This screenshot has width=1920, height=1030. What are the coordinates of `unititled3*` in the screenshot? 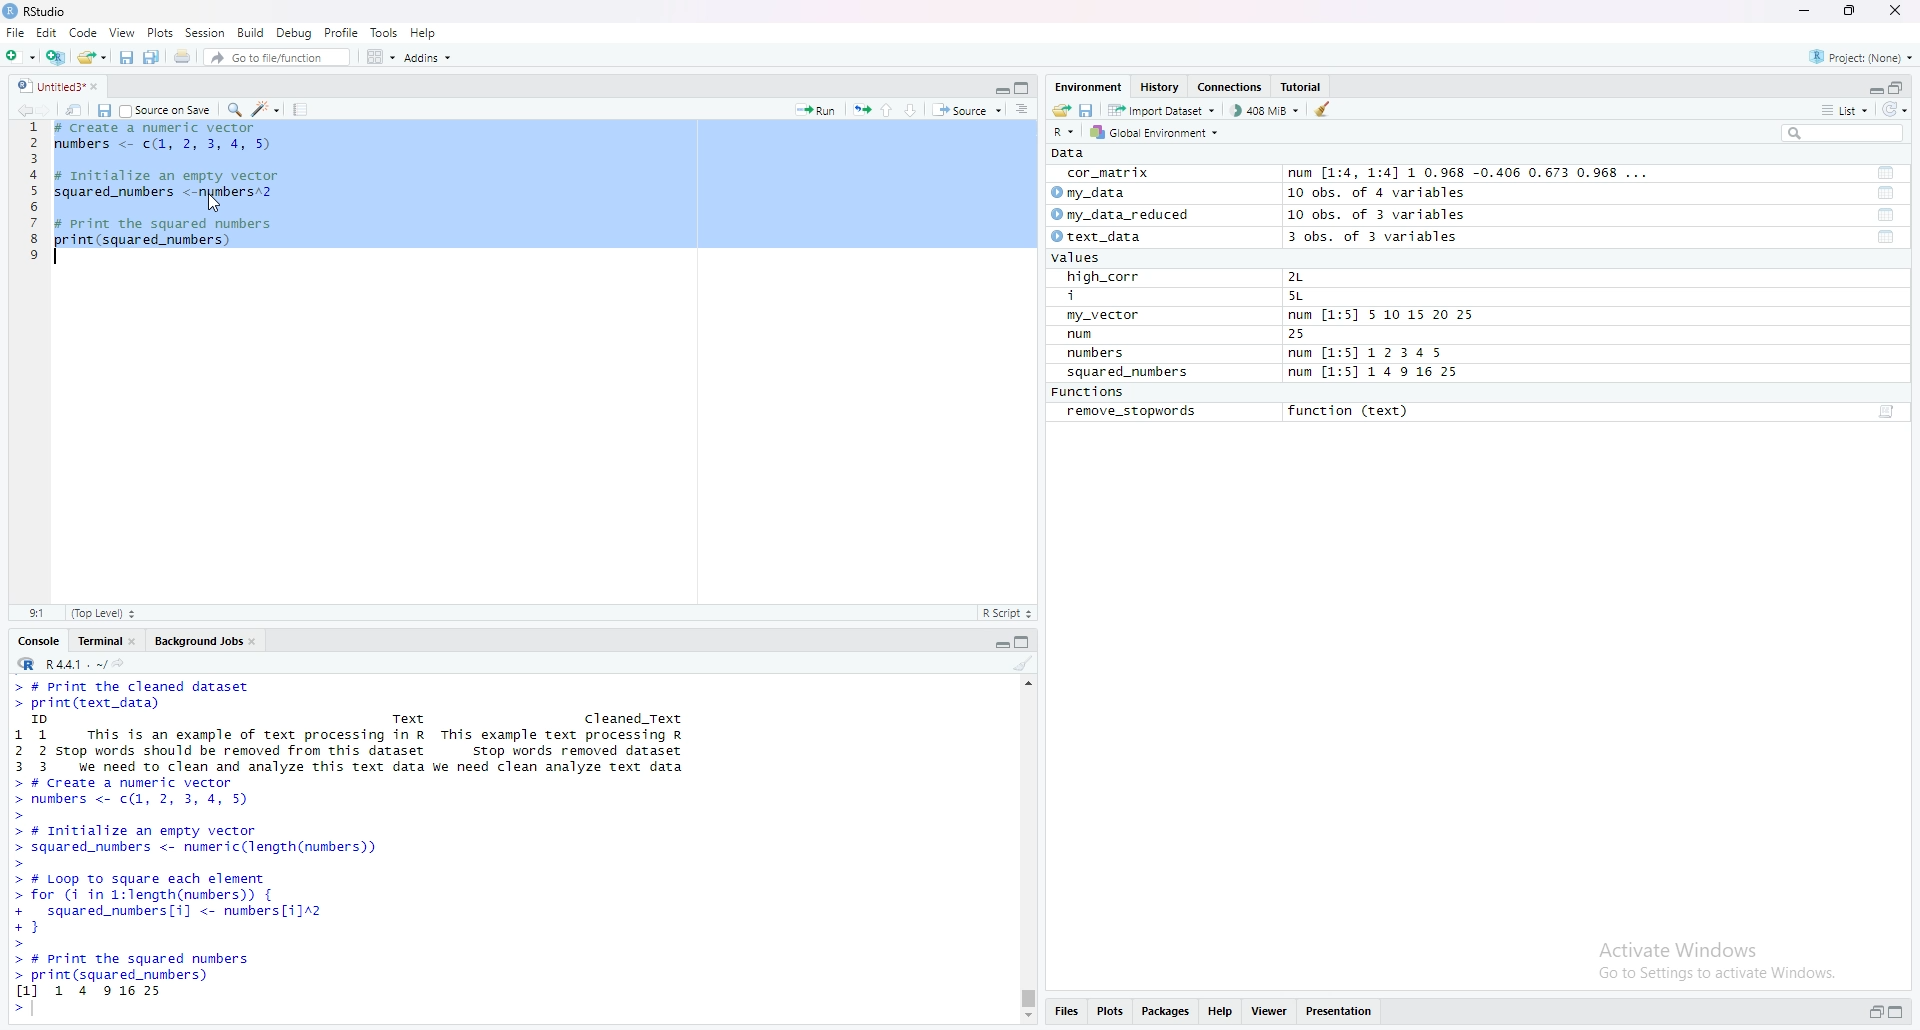 It's located at (47, 85).